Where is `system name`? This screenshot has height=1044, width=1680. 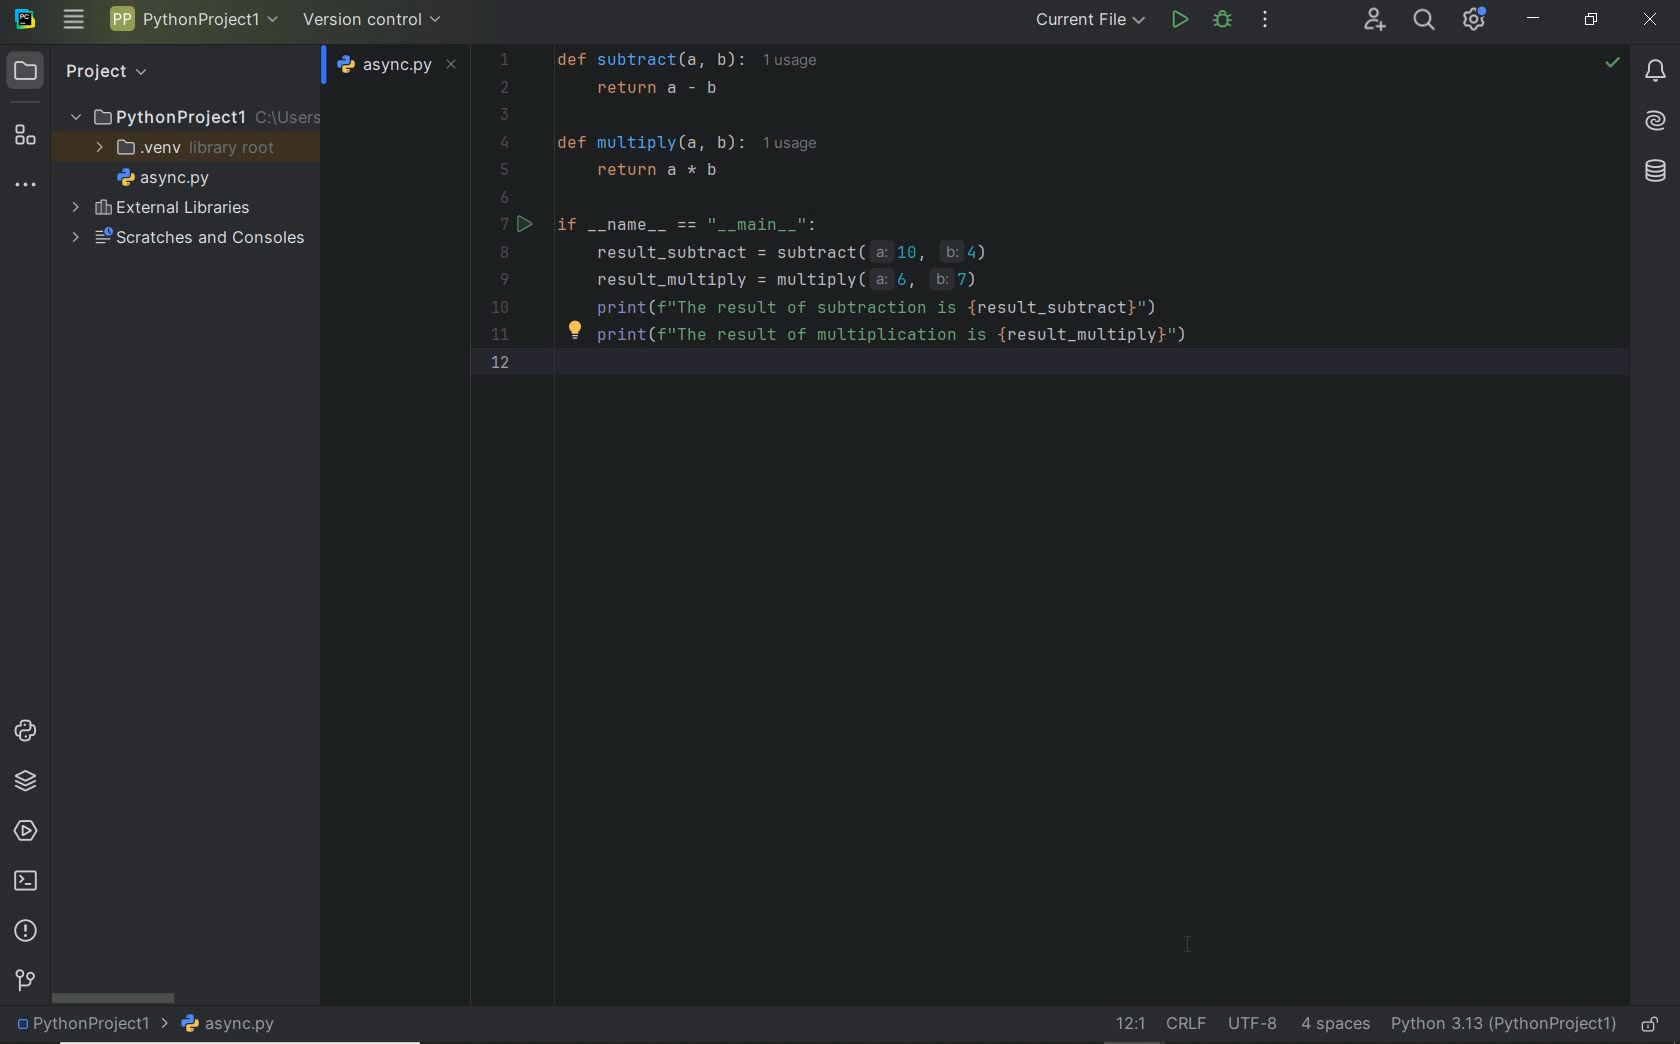
system name is located at coordinates (25, 20).